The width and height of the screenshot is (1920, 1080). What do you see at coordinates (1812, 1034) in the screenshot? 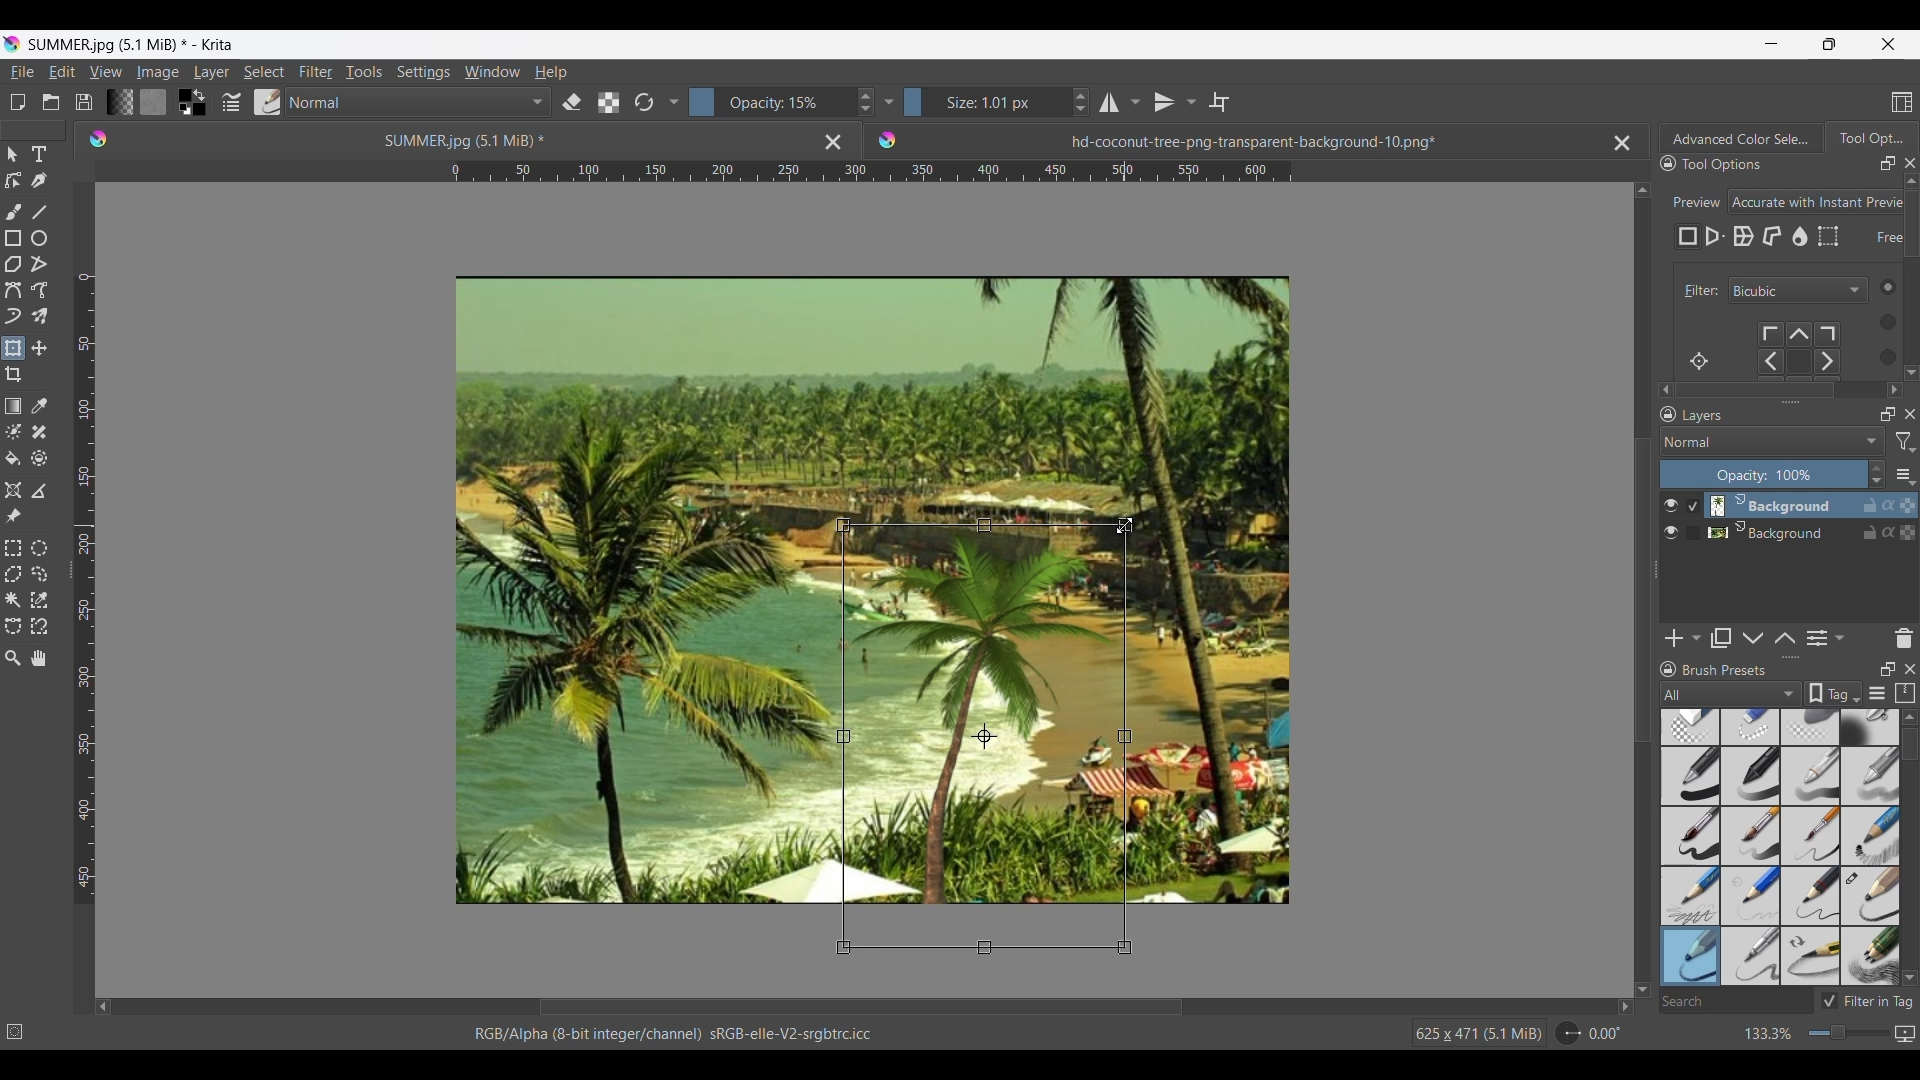
I see `Increase/Decrease canvas size` at bounding box center [1812, 1034].